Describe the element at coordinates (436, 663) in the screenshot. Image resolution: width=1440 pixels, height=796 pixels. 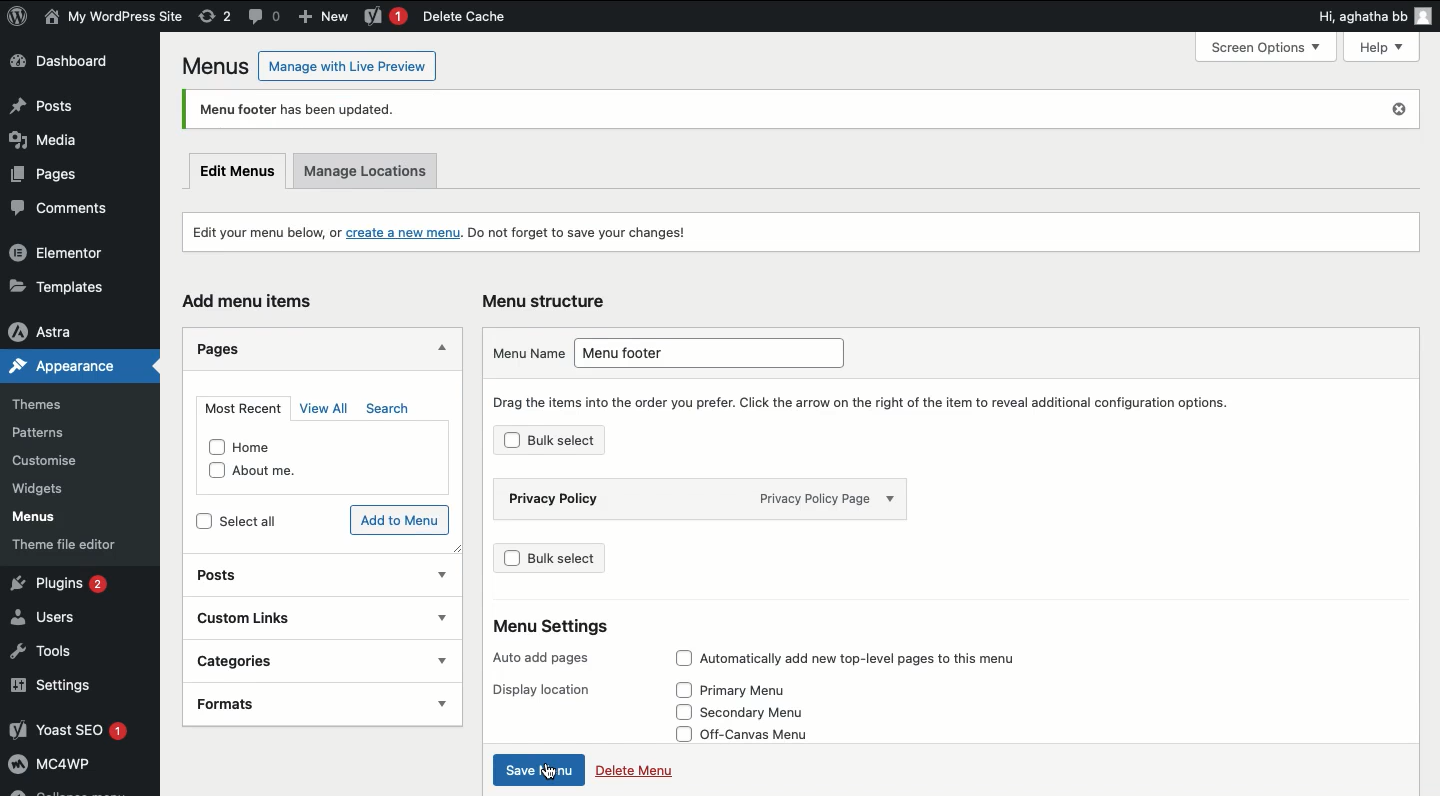
I see `show` at that location.